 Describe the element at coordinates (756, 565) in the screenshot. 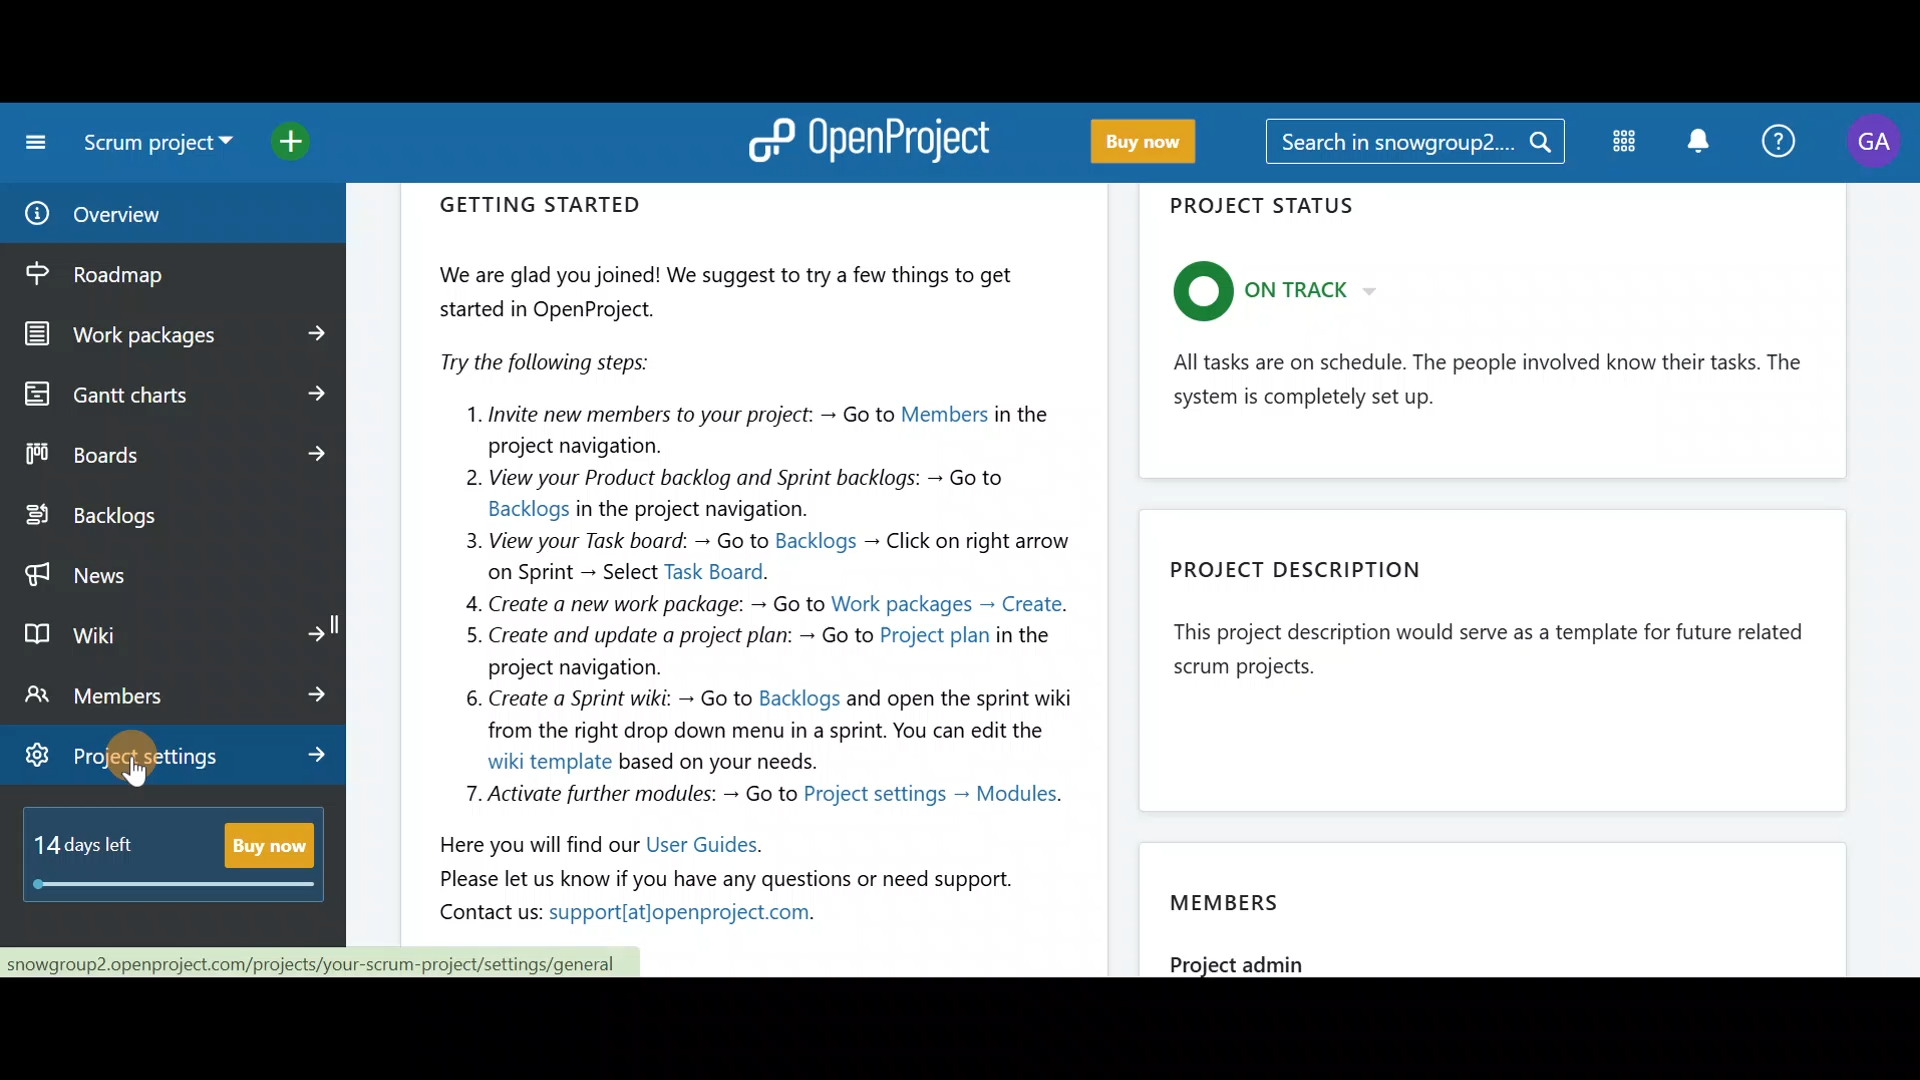

I see `Getting started` at that location.